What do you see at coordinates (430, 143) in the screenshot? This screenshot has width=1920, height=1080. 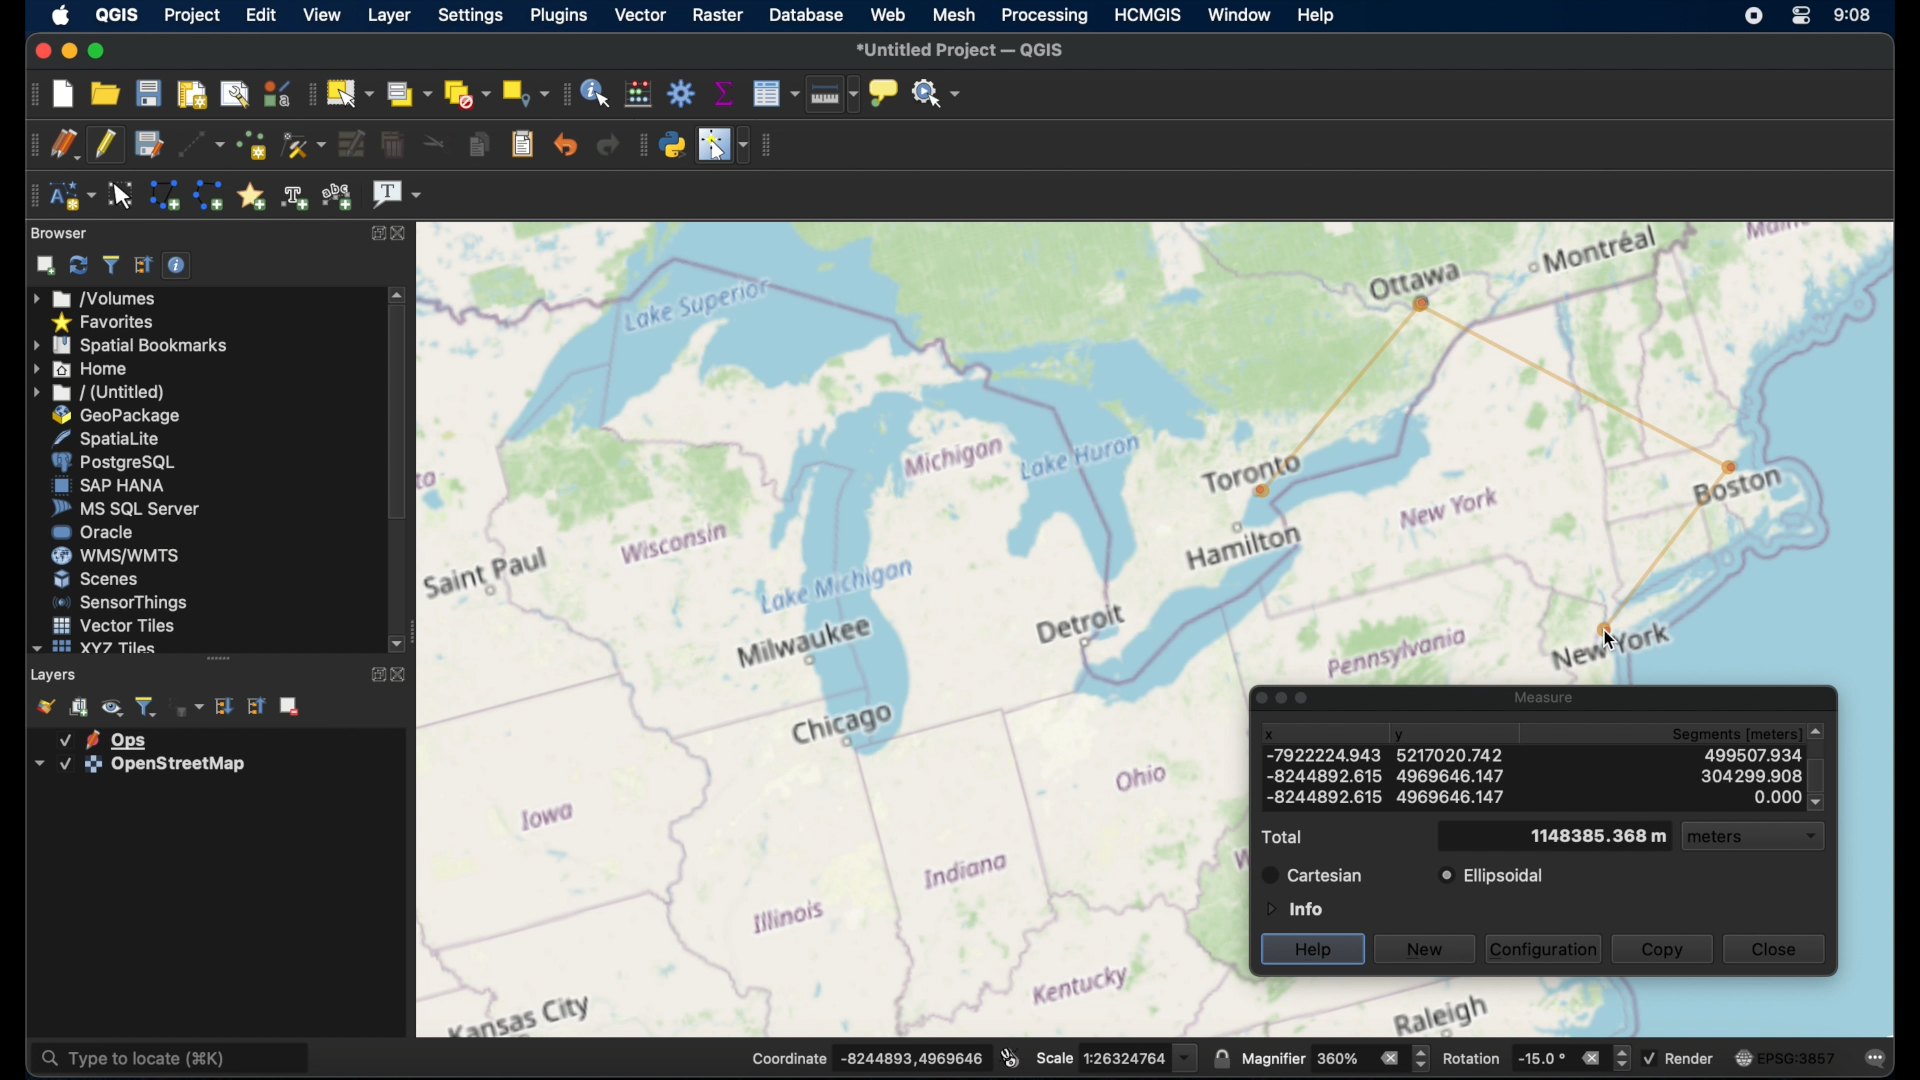 I see `cut features` at bounding box center [430, 143].